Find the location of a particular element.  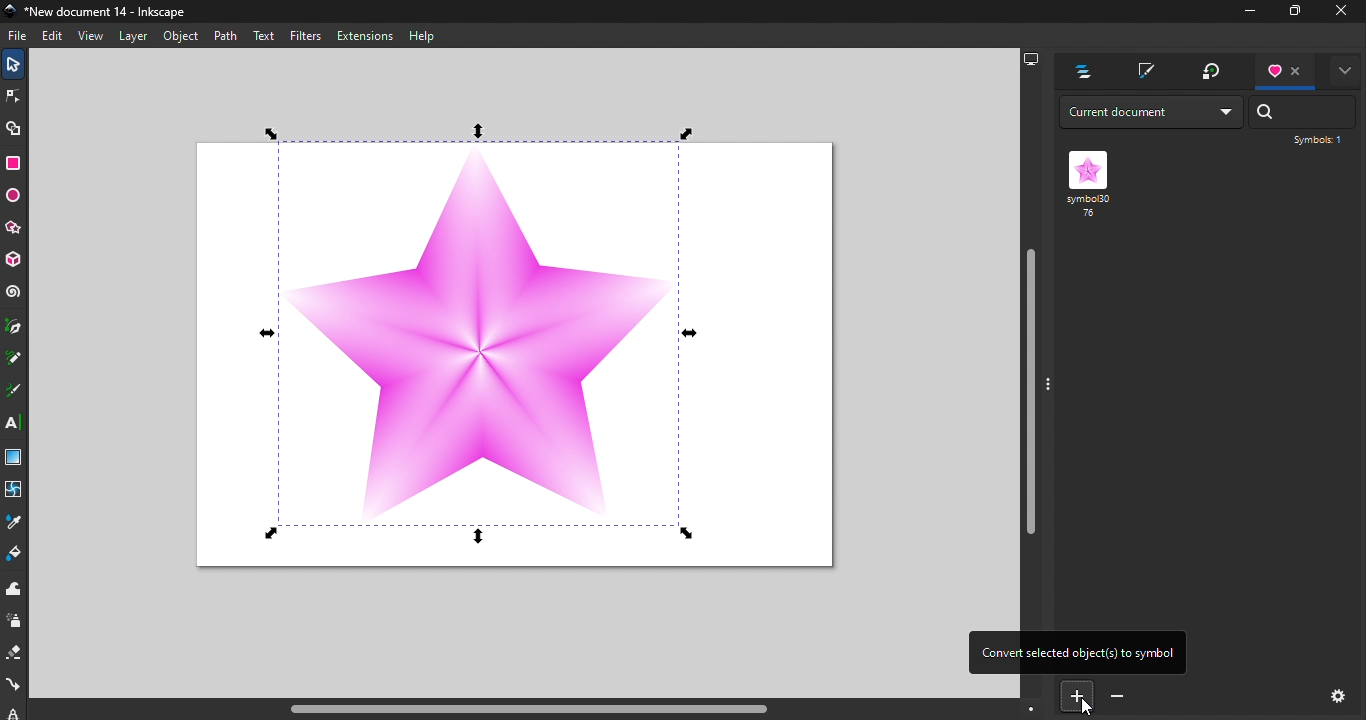

Selector tool is located at coordinates (10, 66).